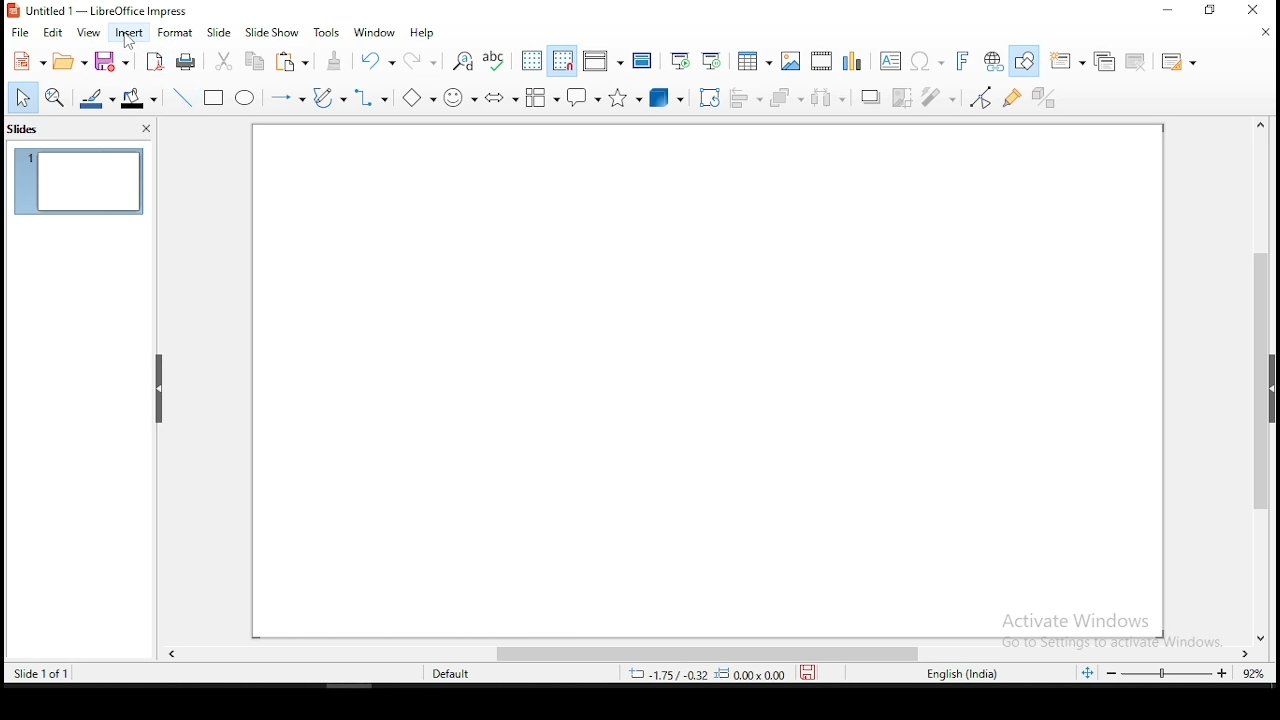  What do you see at coordinates (1246, 655) in the screenshot?
I see `scroll right` at bounding box center [1246, 655].